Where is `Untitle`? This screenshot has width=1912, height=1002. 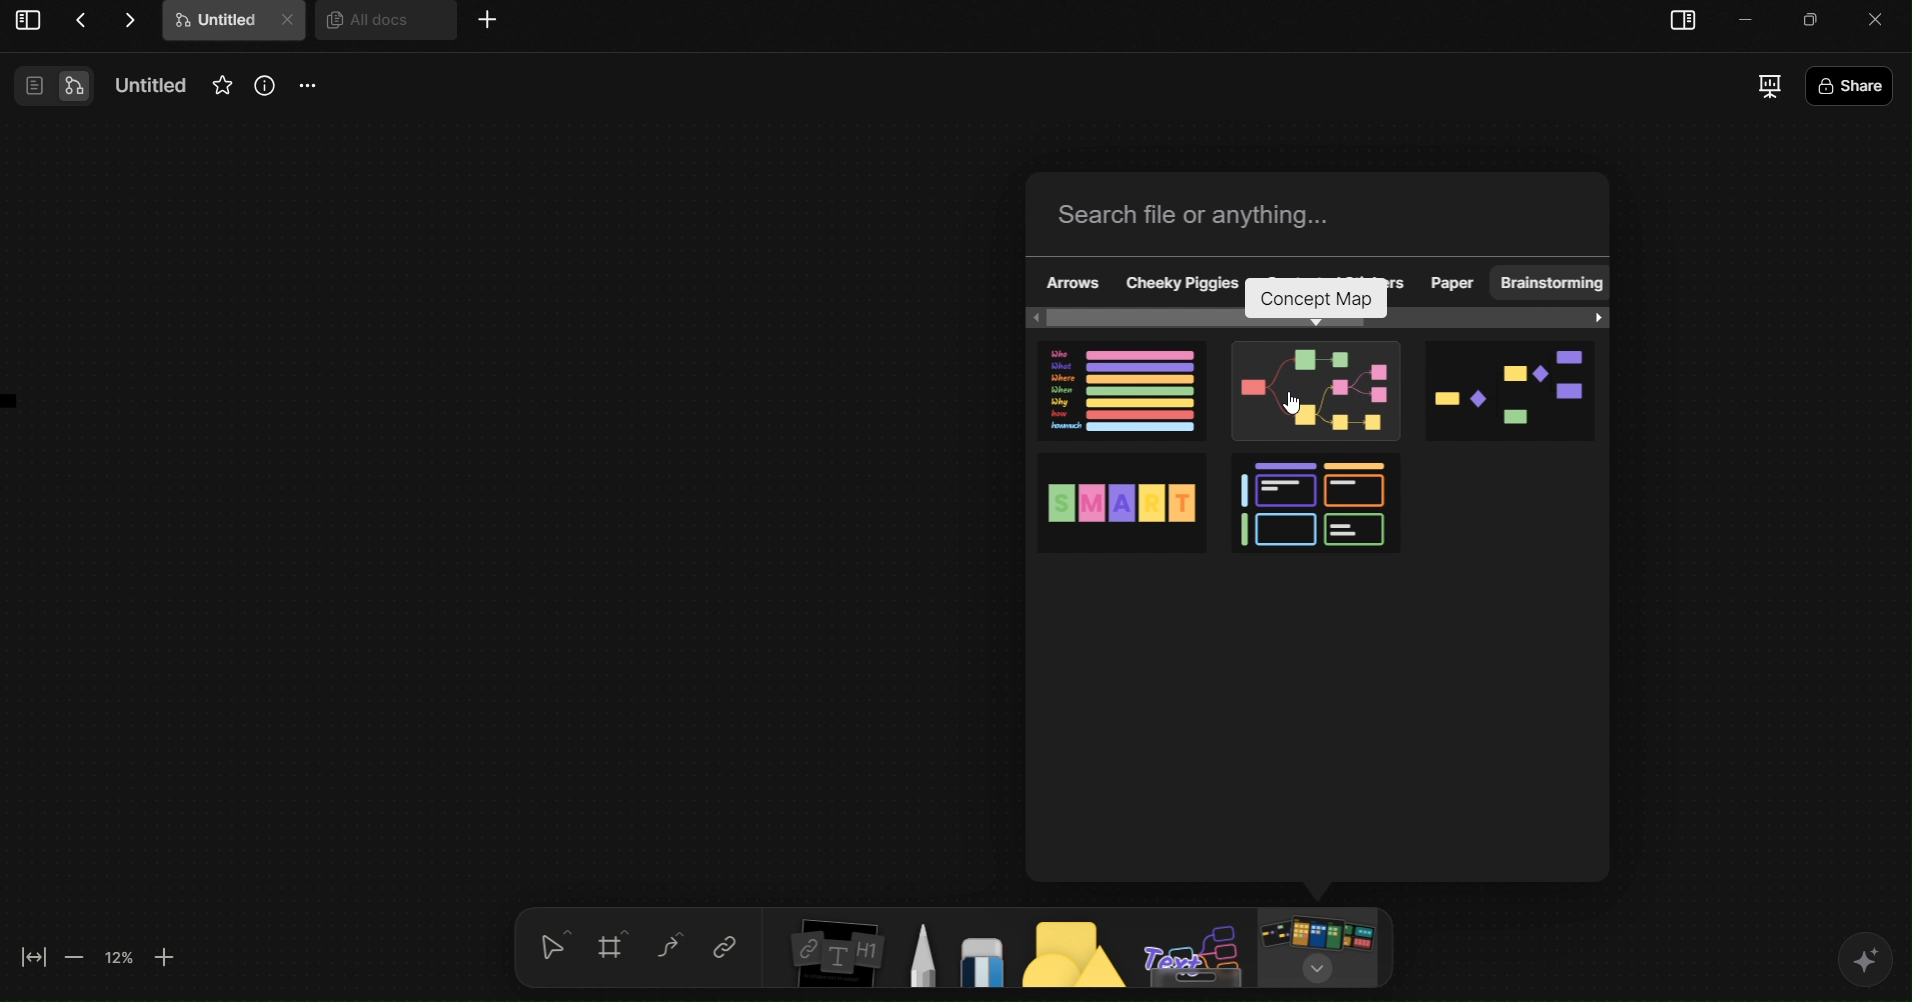 Untitle is located at coordinates (234, 24).